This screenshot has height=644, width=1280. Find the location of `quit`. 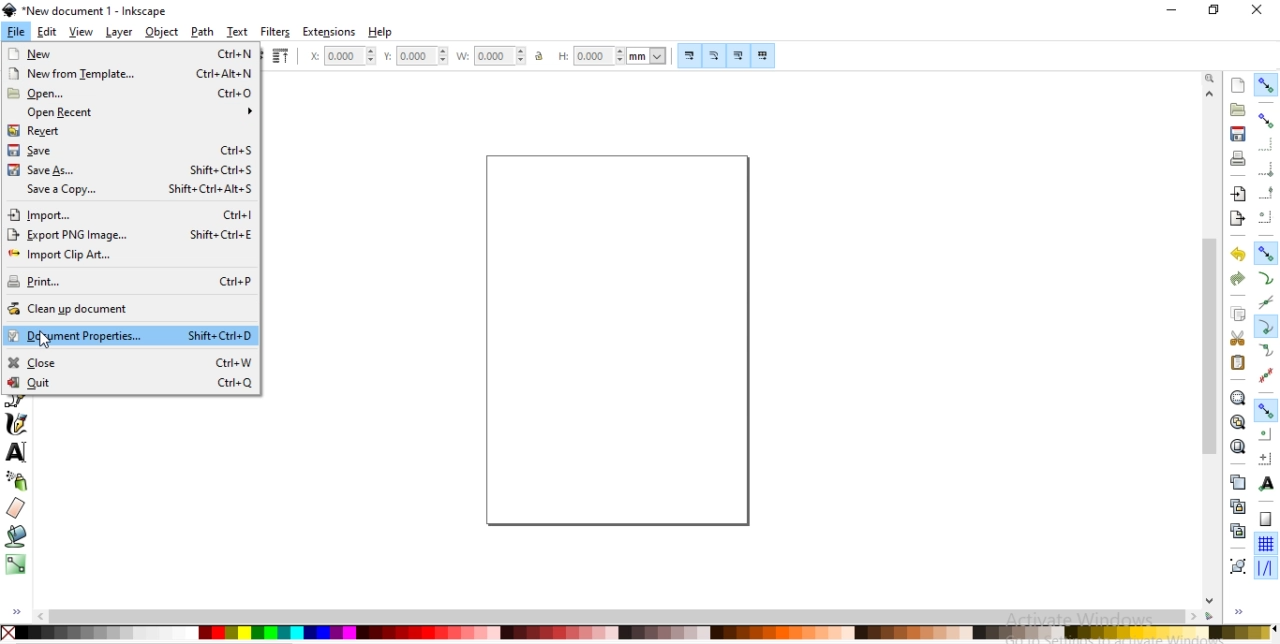

quit is located at coordinates (129, 383).